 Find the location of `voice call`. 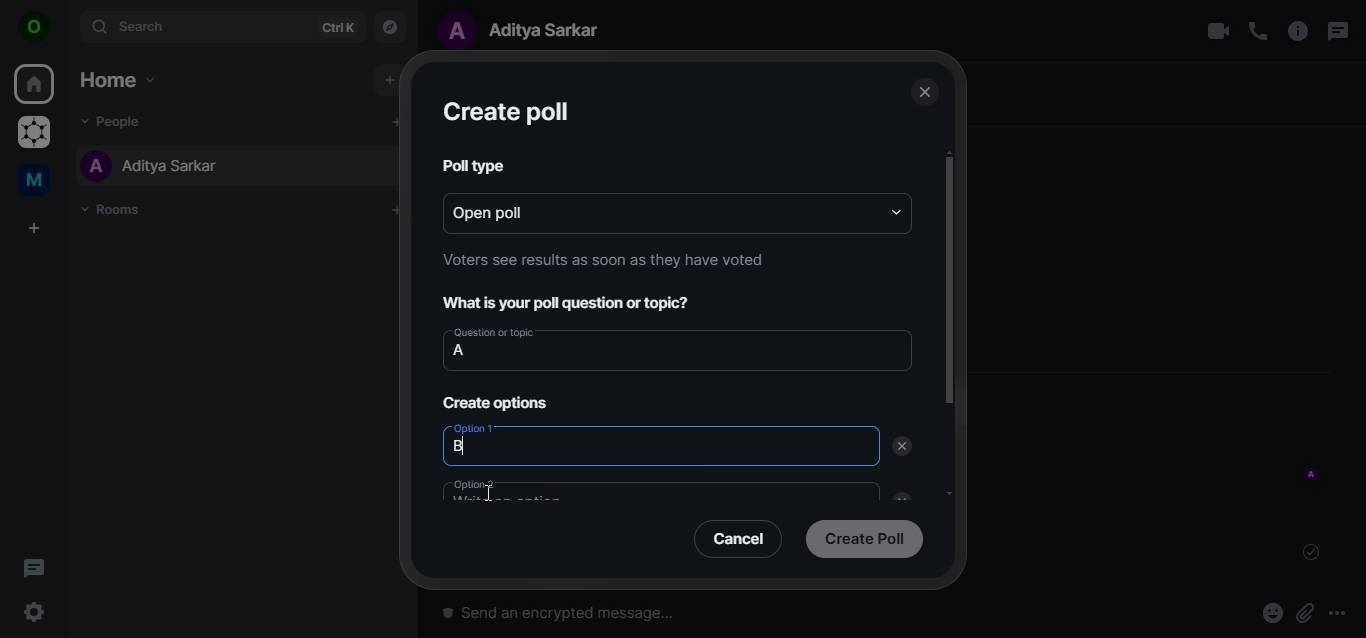

voice call is located at coordinates (1258, 31).